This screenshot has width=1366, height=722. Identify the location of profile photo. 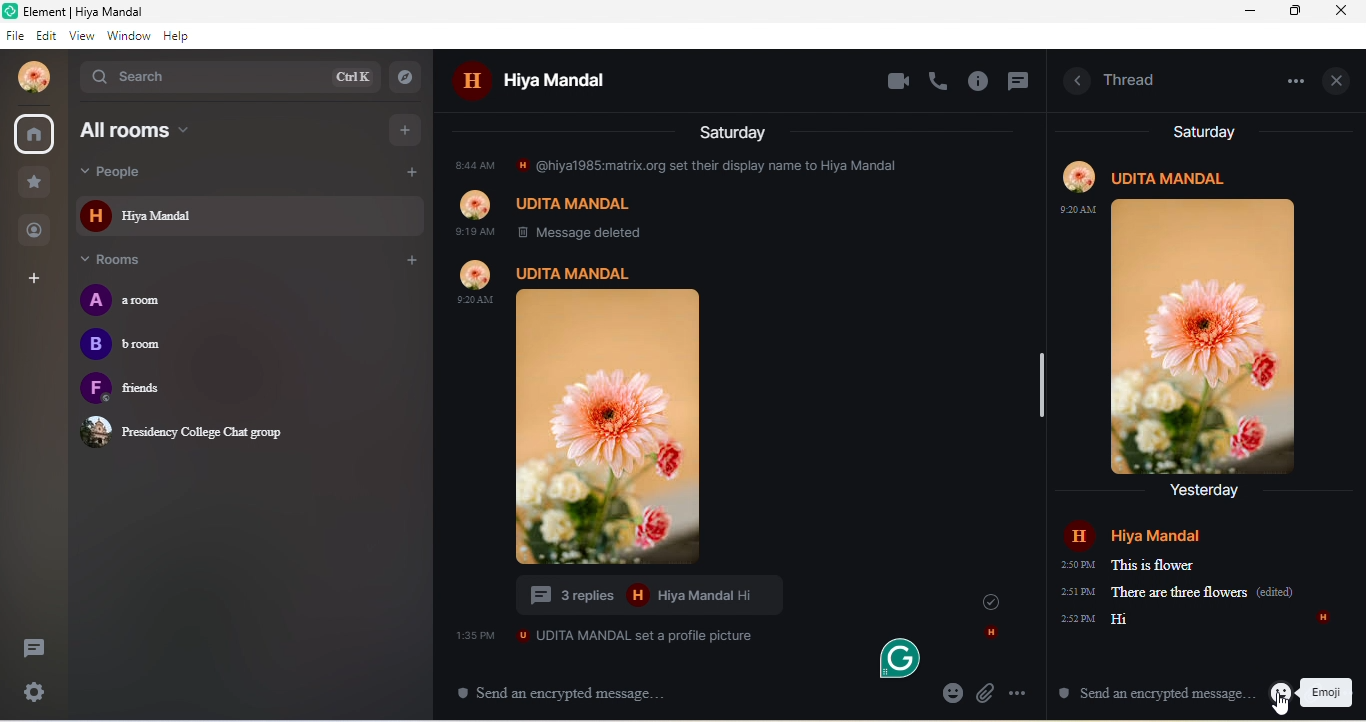
(639, 413).